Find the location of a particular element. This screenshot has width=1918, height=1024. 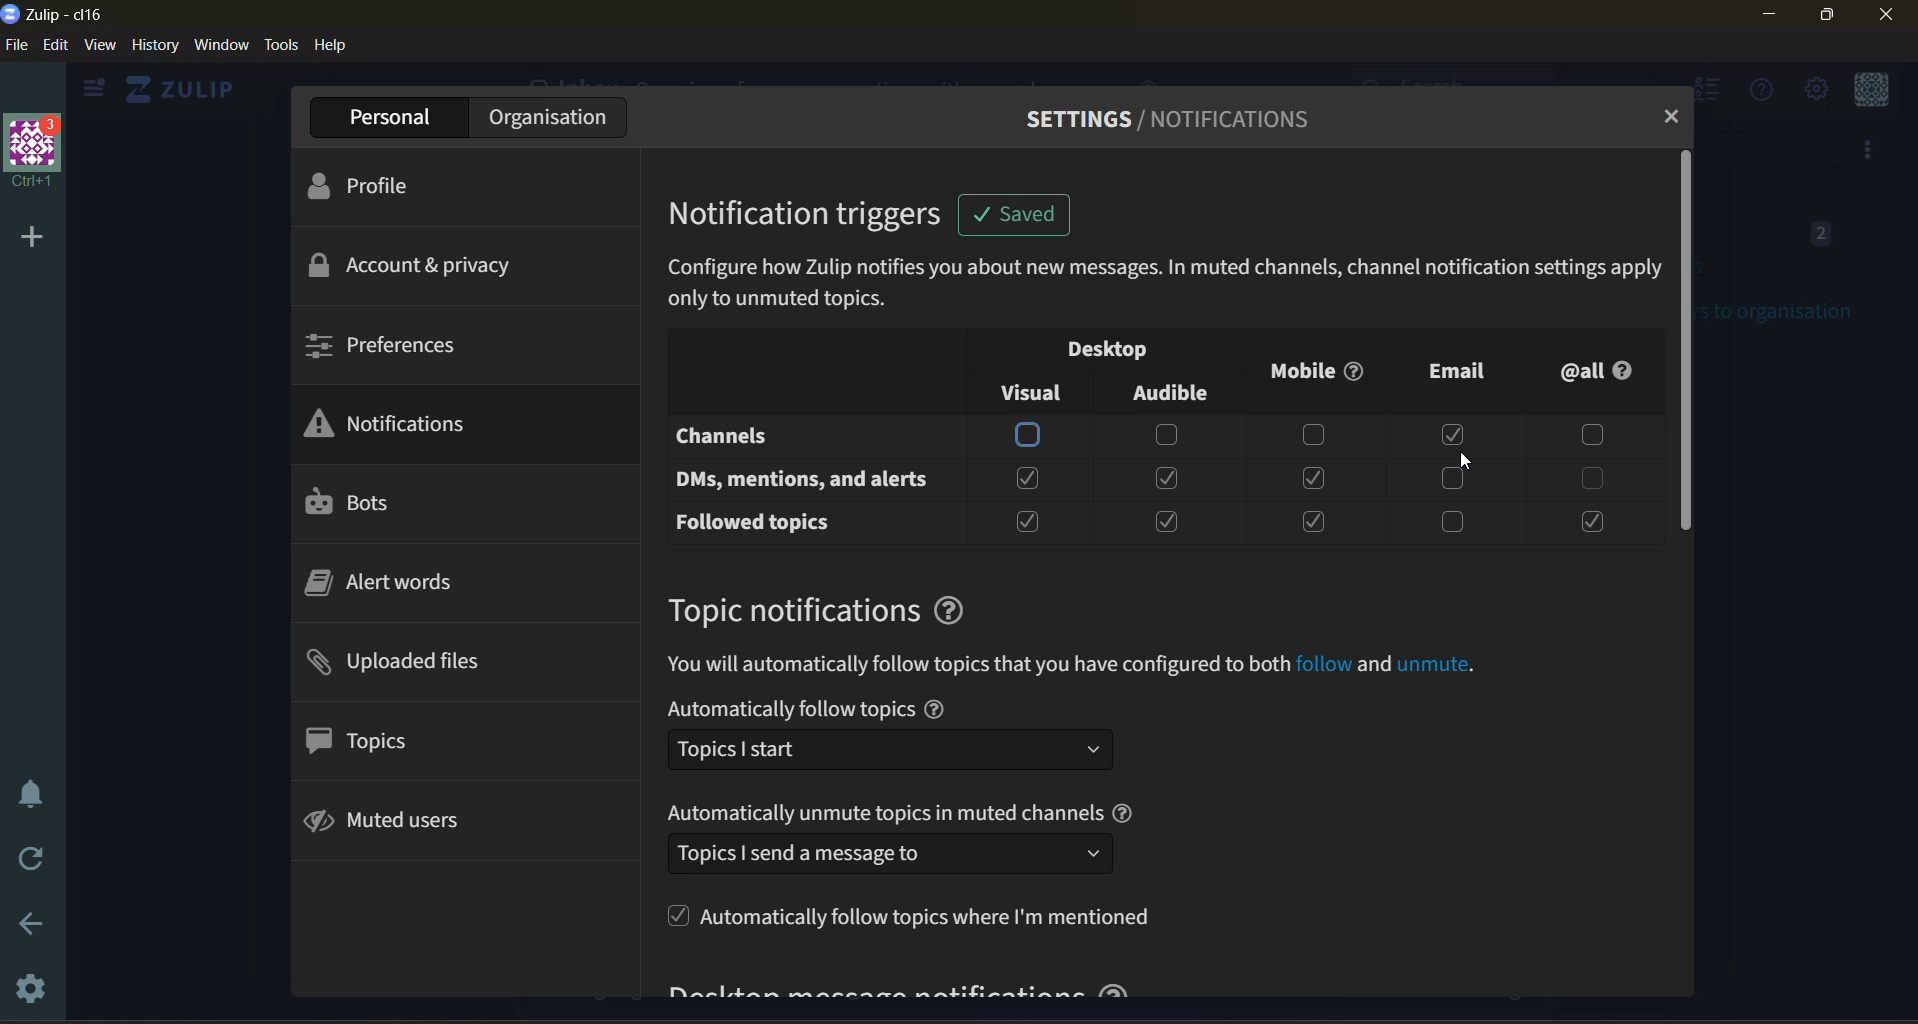

settings is located at coordinates (25, 985).